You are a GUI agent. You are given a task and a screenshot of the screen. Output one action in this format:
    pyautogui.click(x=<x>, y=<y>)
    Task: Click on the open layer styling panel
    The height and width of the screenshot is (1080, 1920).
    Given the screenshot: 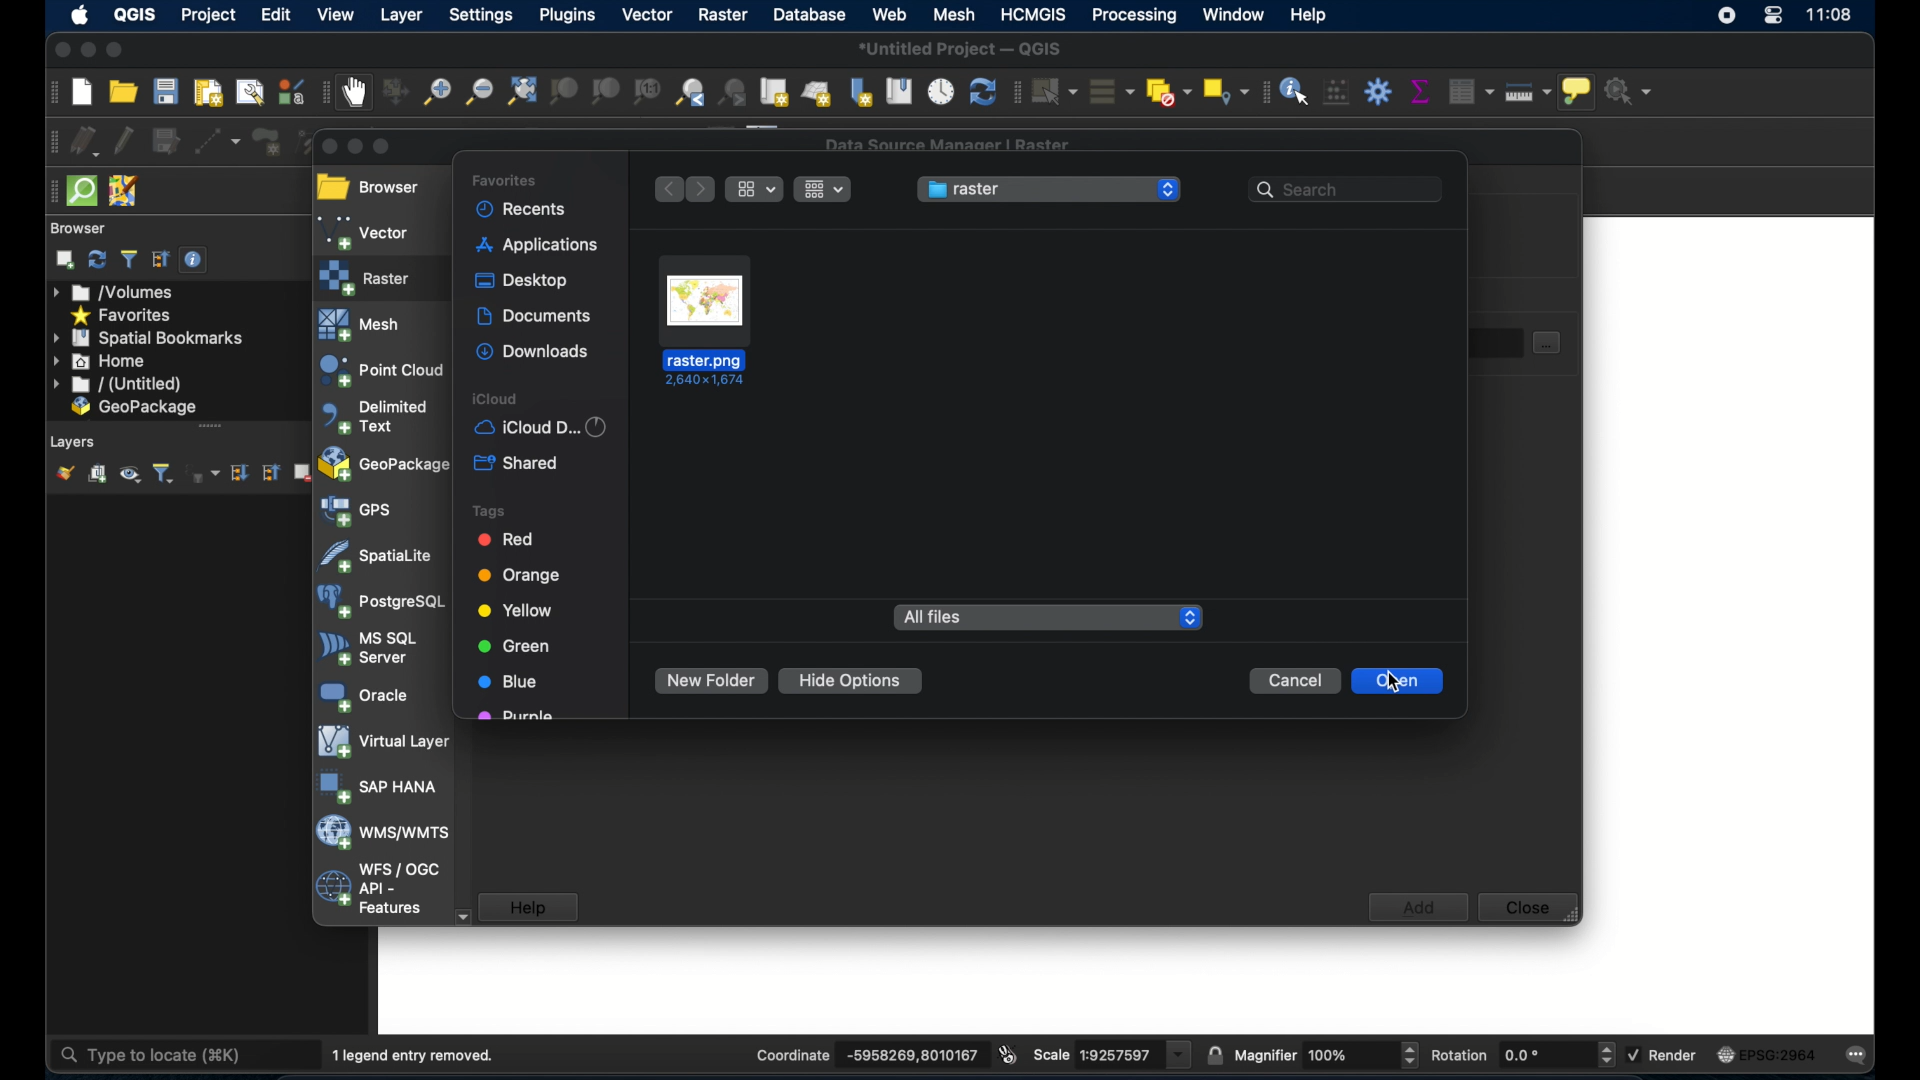 What is the action you would take?
    pyautogui.click(x=65, y=472)
    